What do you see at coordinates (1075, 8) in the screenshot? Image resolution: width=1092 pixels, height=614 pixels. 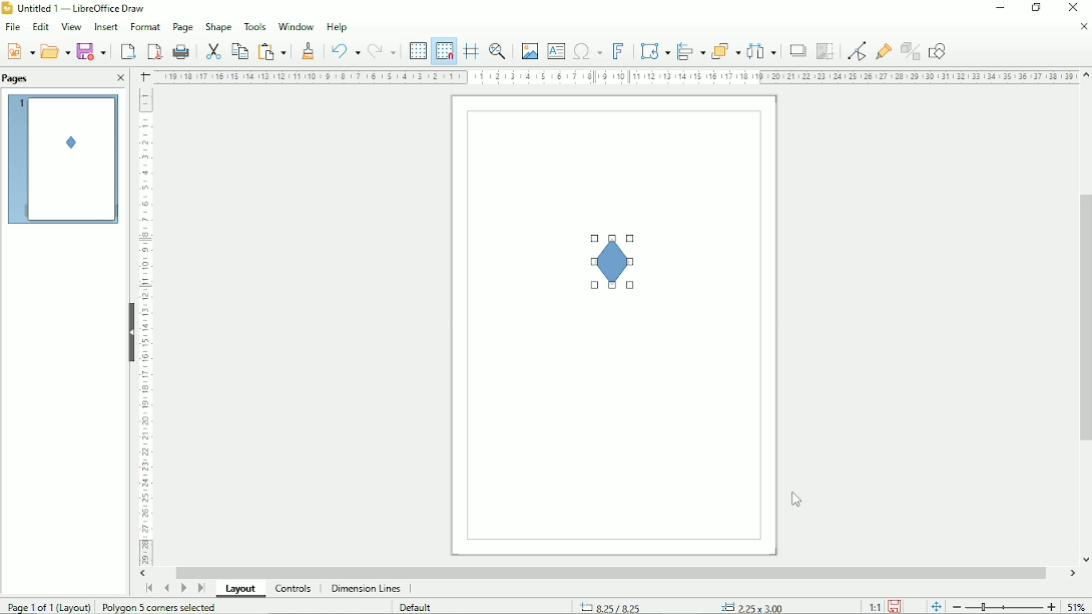 I see `Close` at bounding box center [1075, 8].